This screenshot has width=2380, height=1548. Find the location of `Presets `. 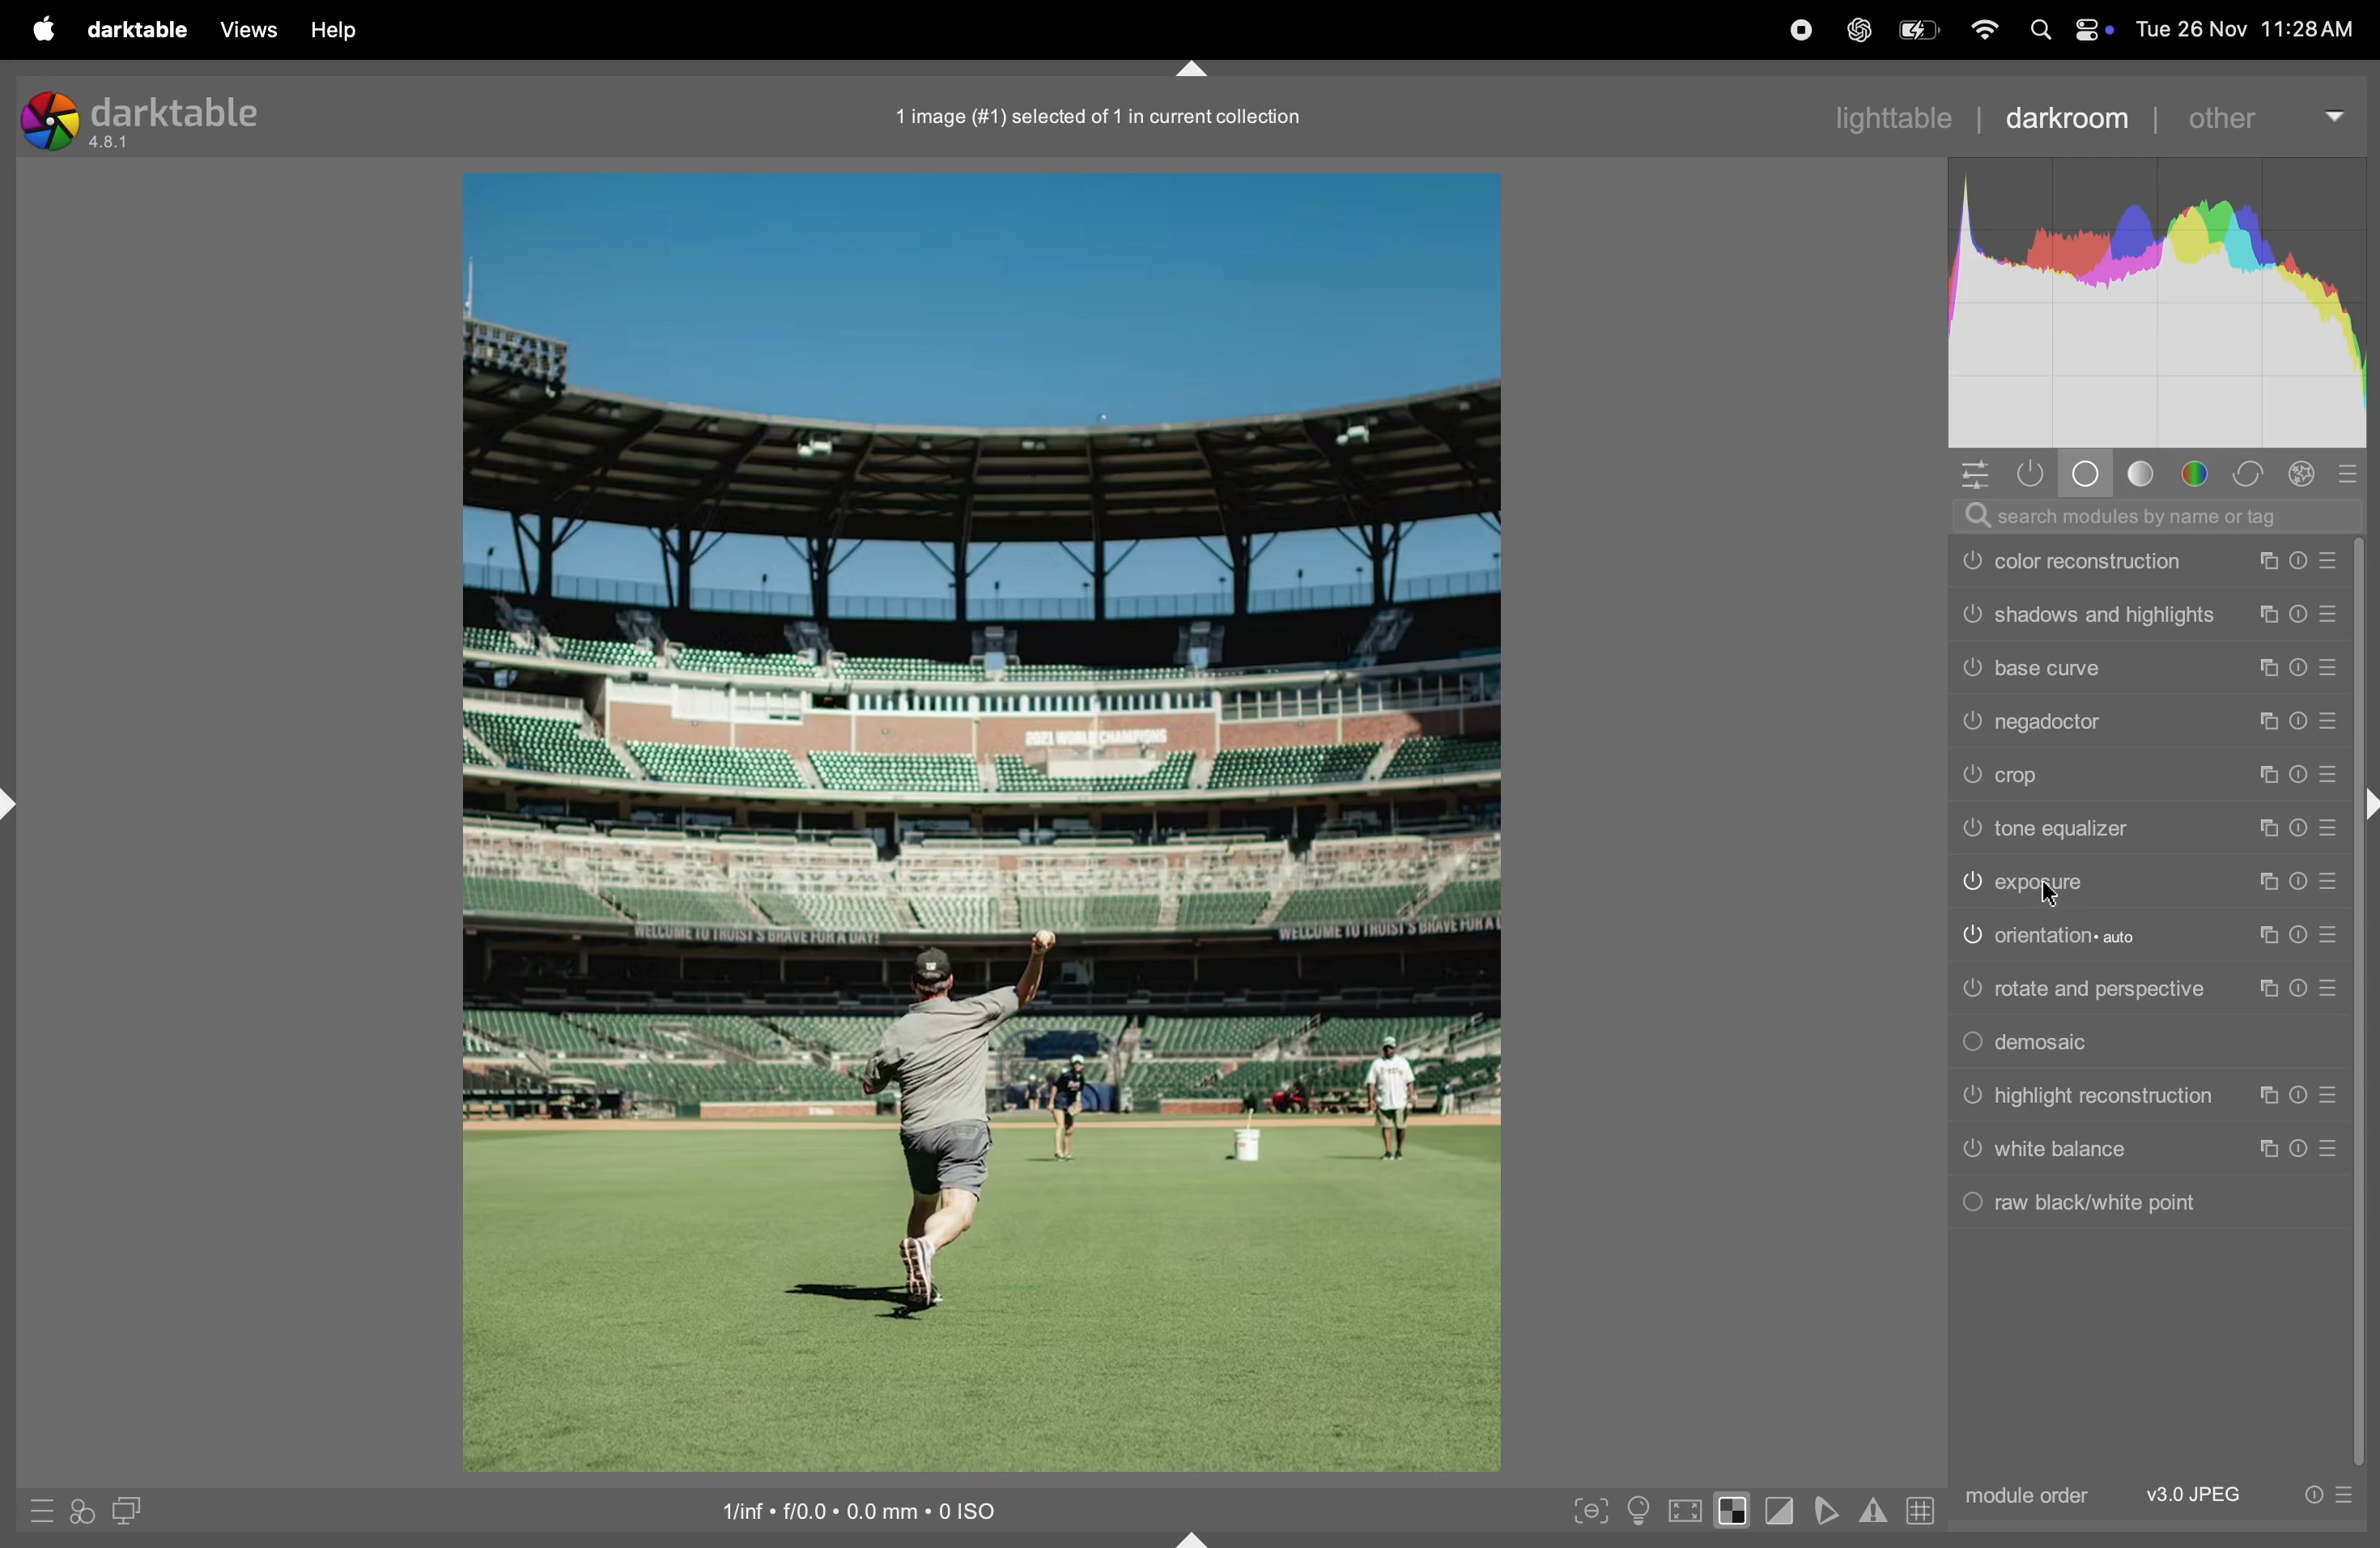

Presets  is located at coordinates (2331, 1147).